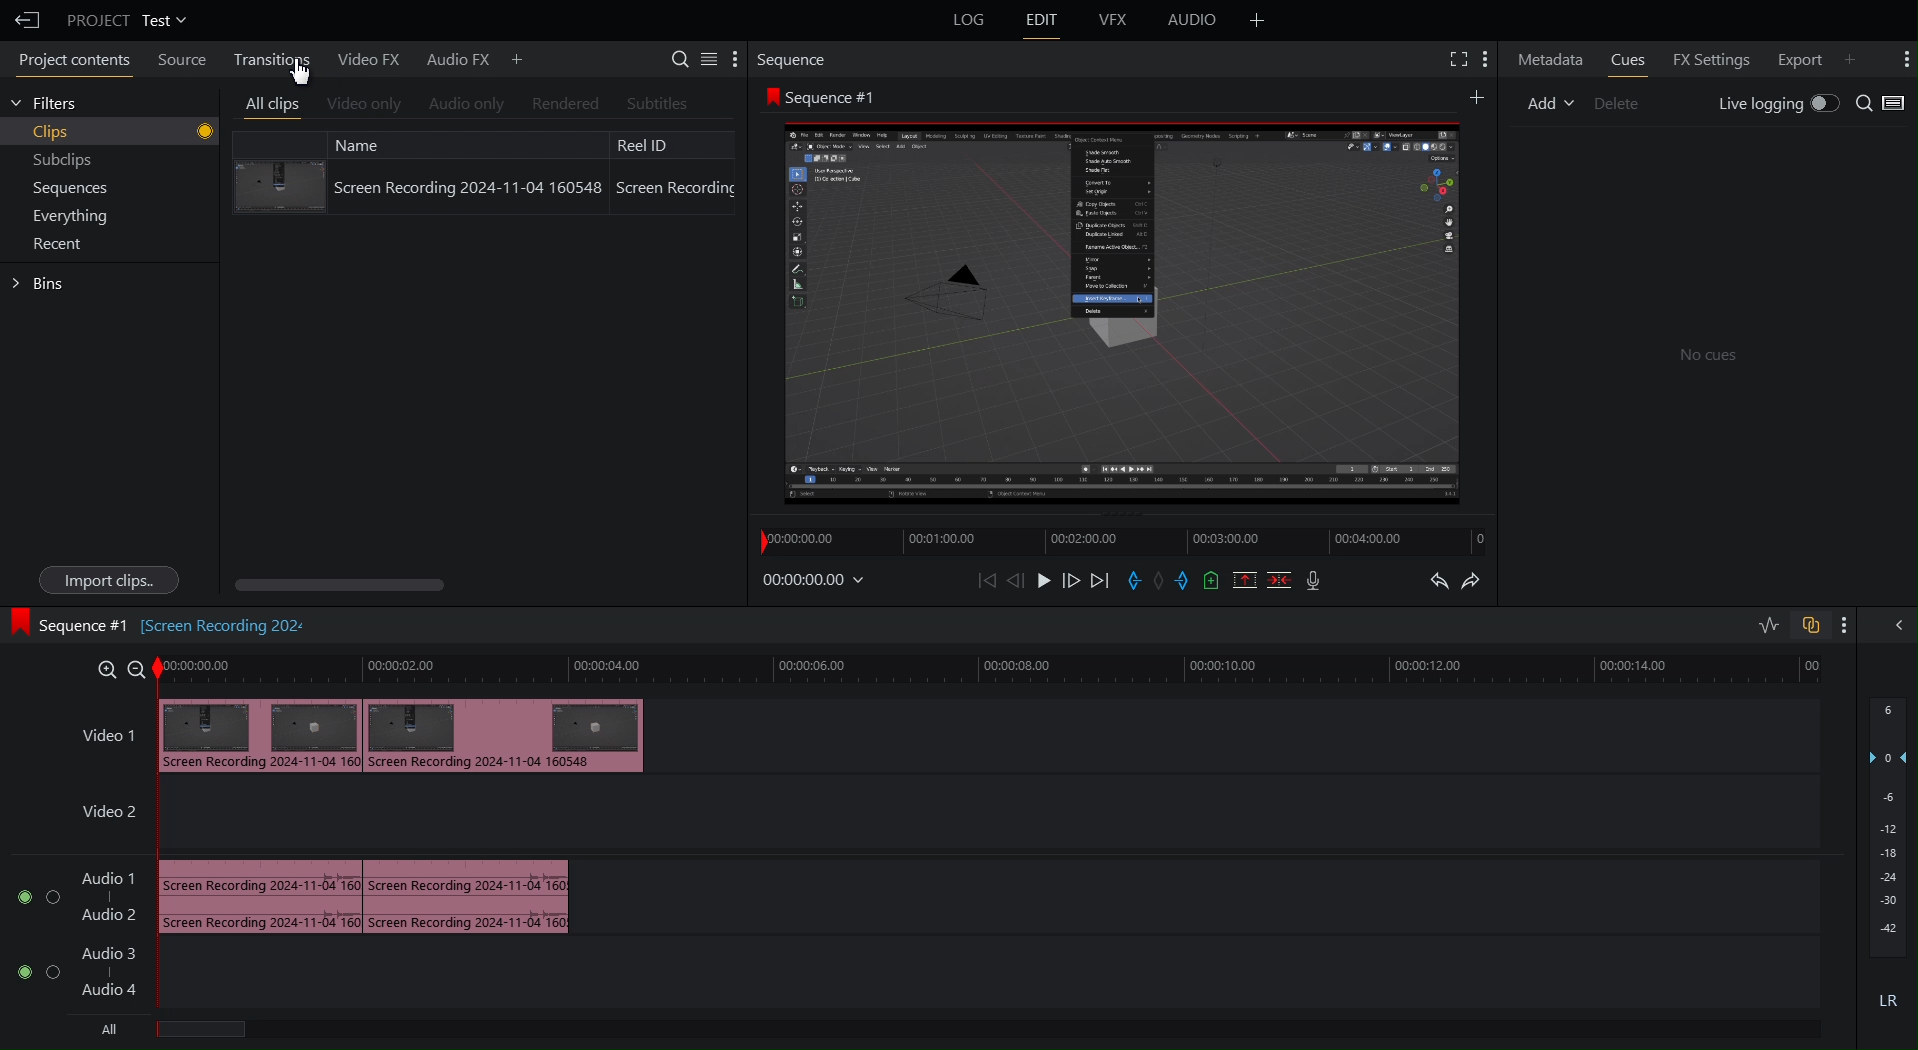 This screenshot has width=1918, height=1050. Describe the element at coordinates (1708, 58) in the screenshot. I see `FX Settings` at that location.